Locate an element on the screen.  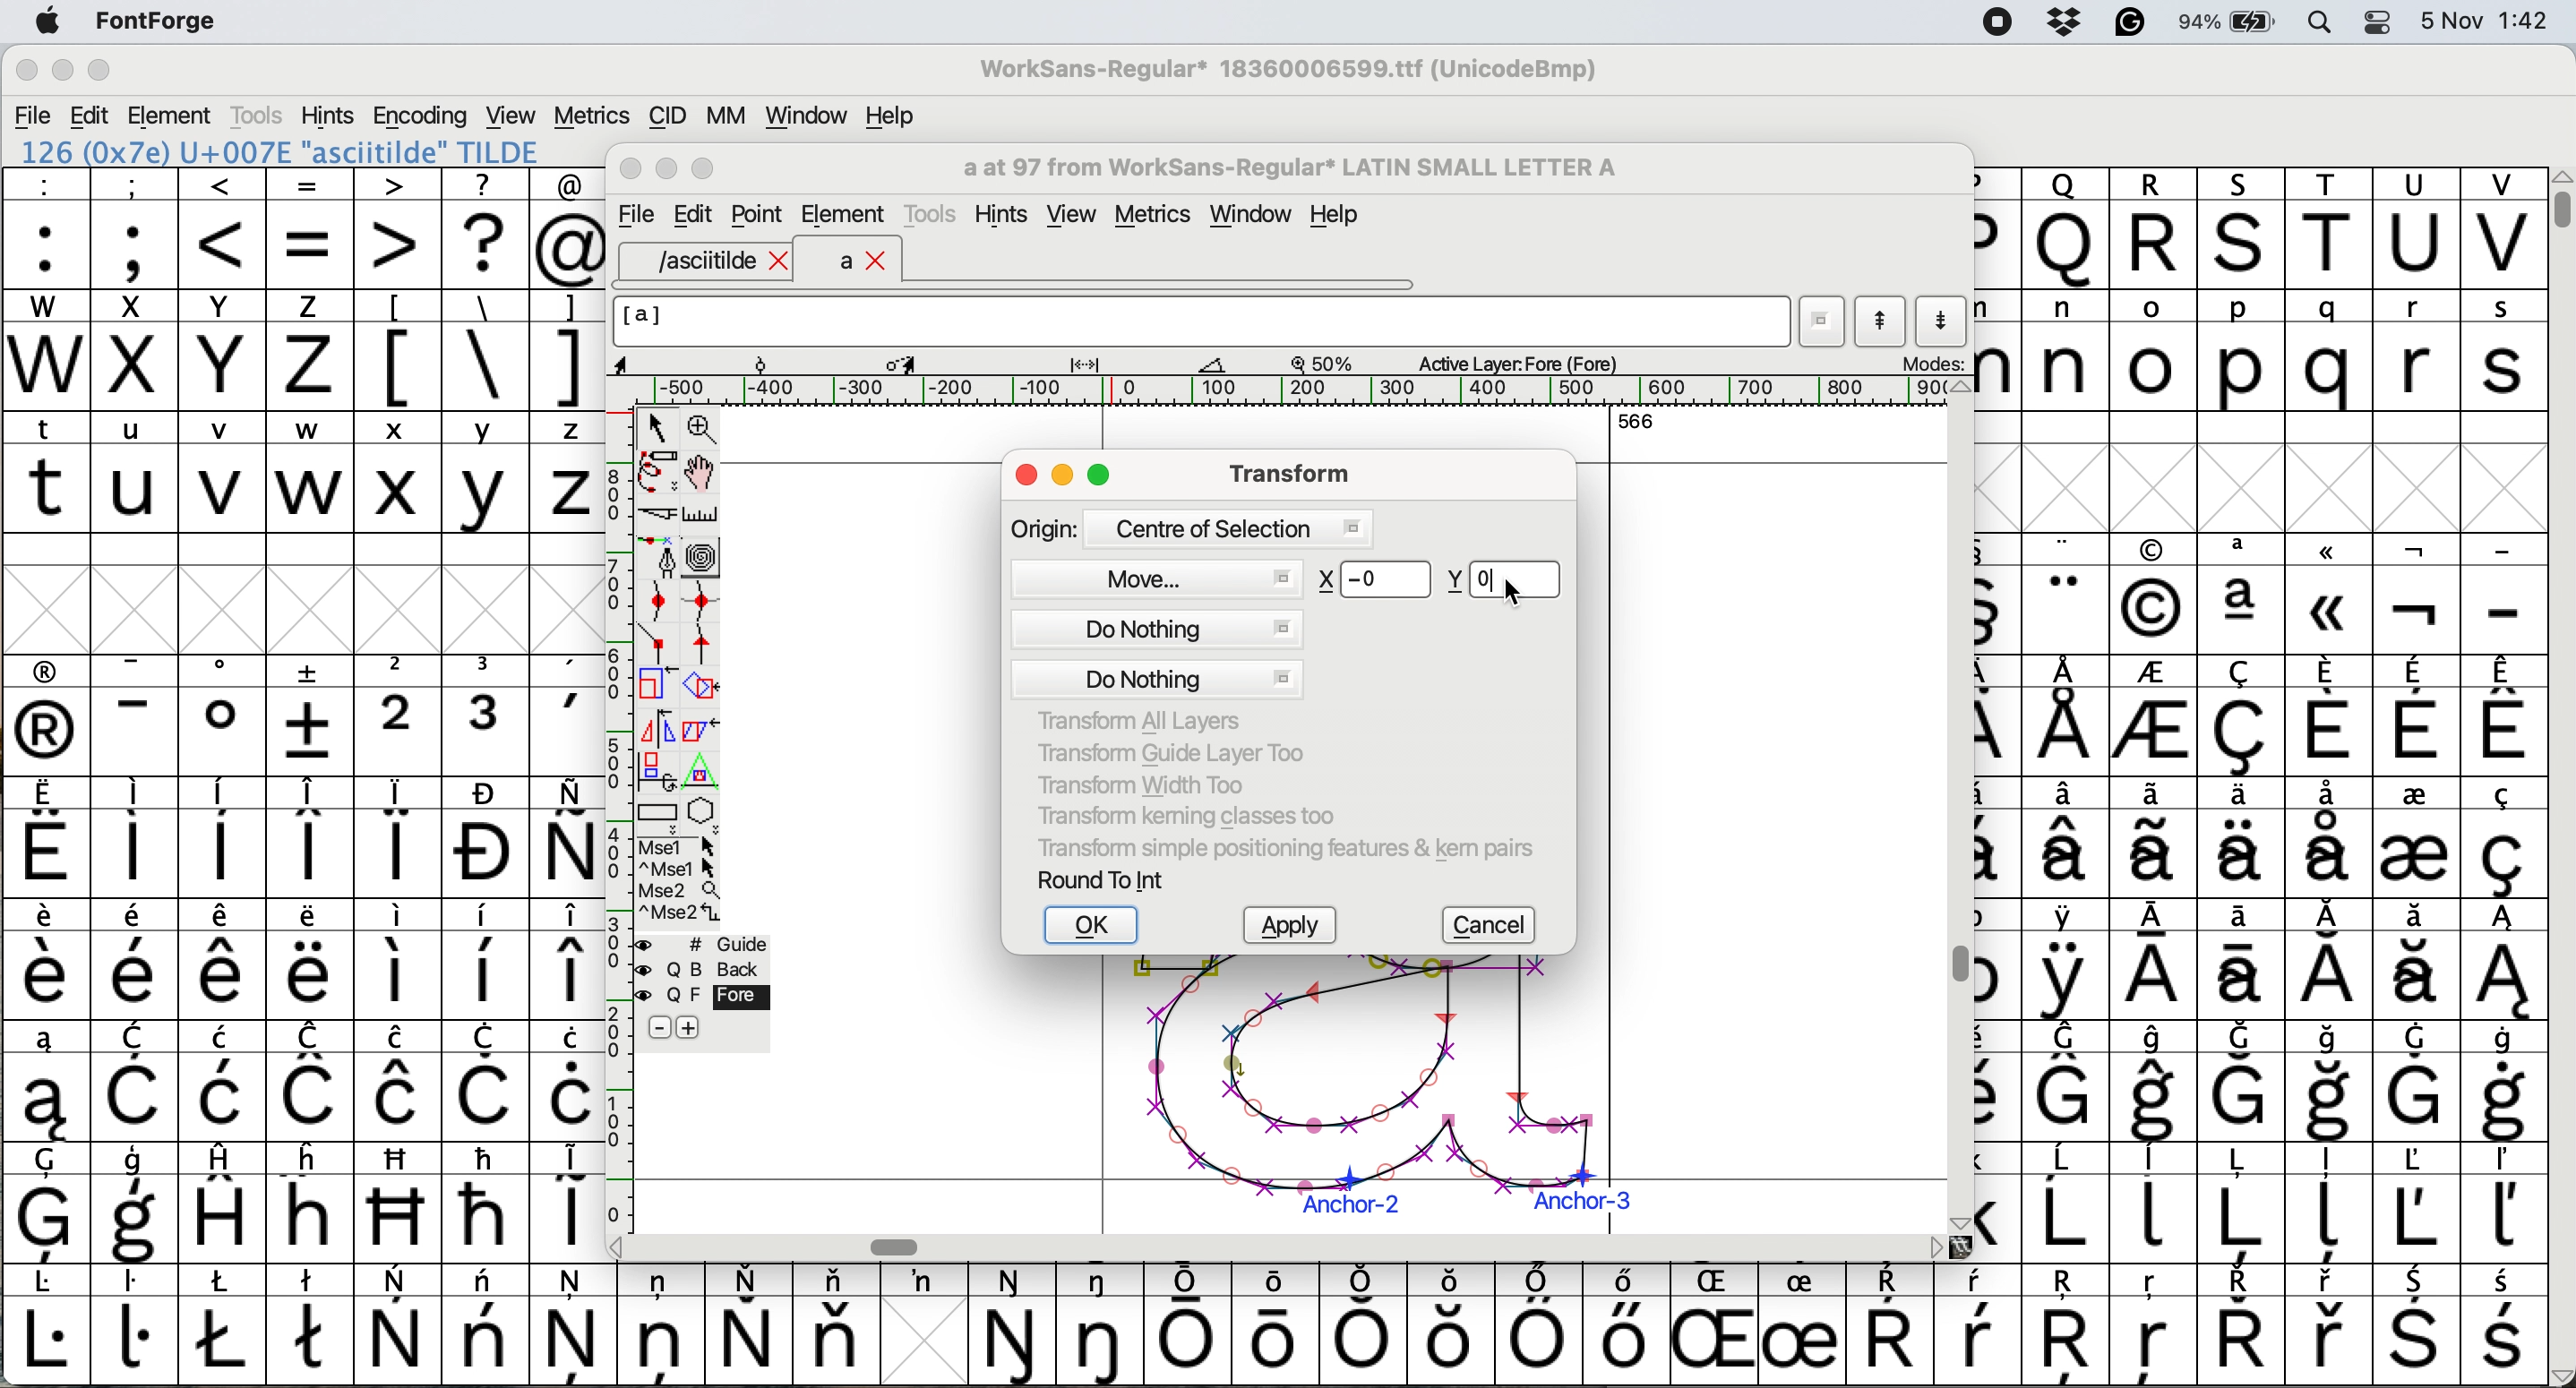
transform all layers is located at coordinates (1145, 721).